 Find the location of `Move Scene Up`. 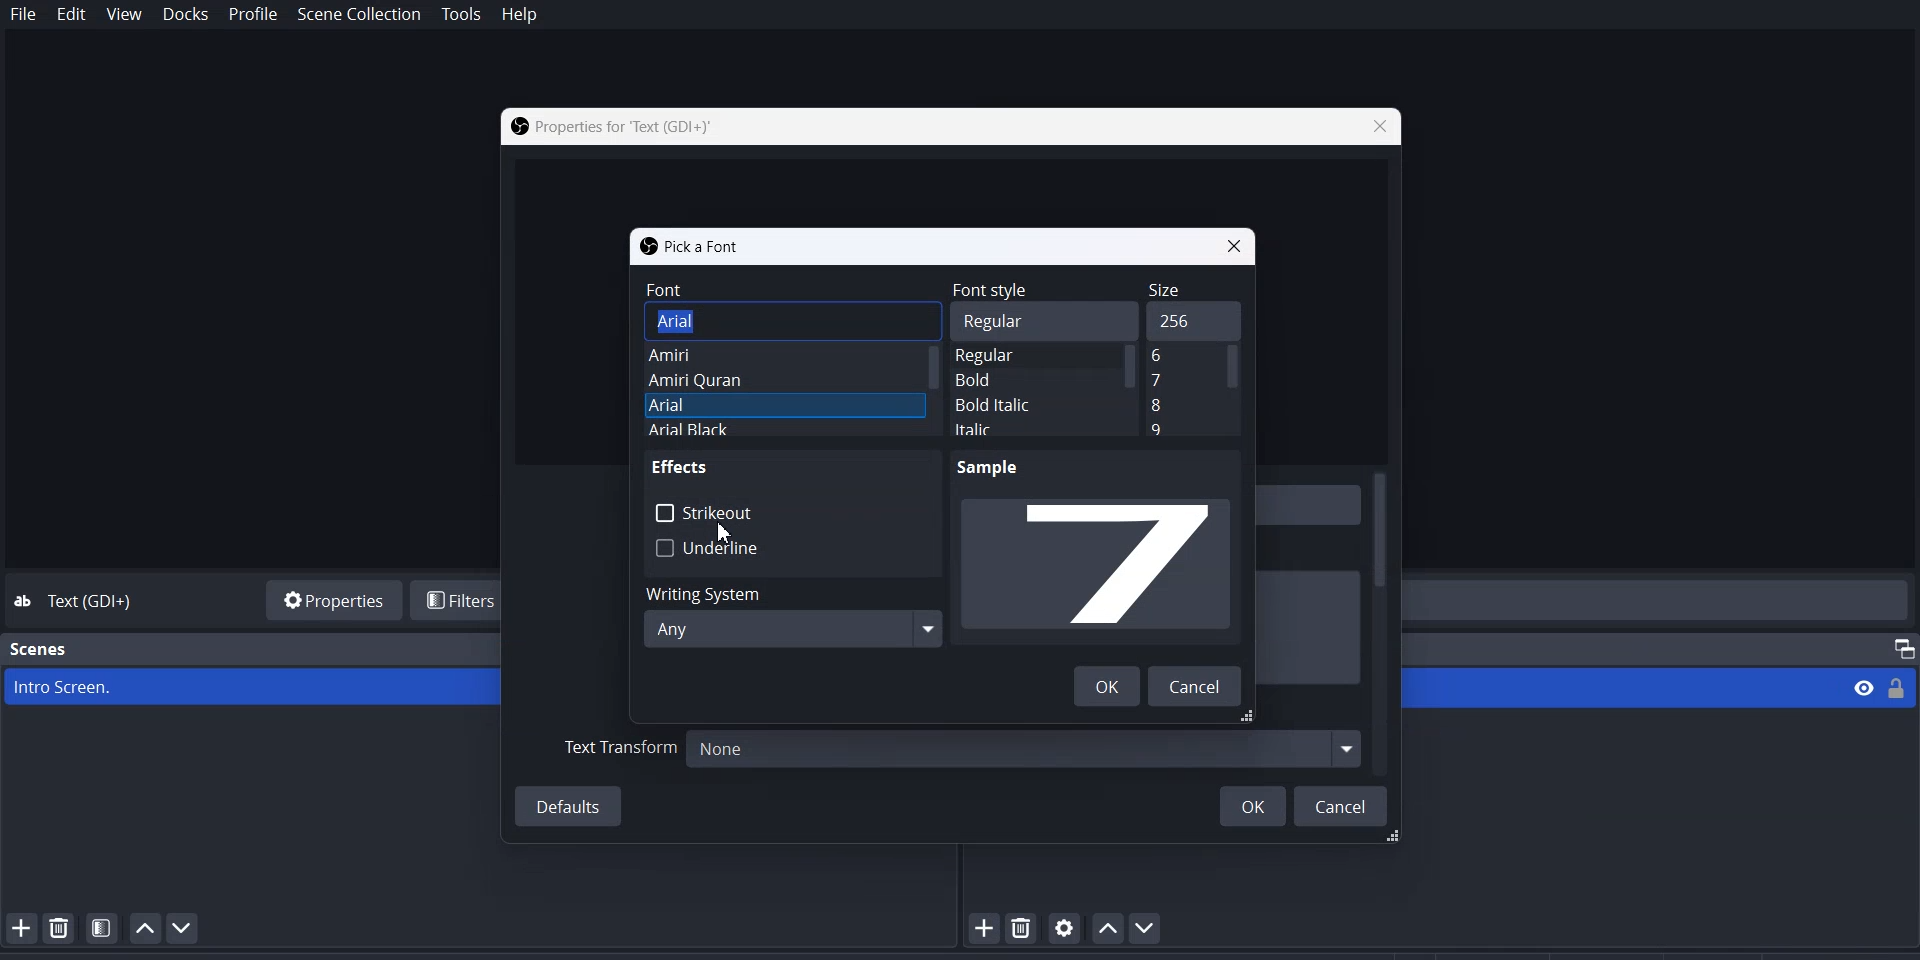

Move Scene Up is located at coordinates (145, 928).